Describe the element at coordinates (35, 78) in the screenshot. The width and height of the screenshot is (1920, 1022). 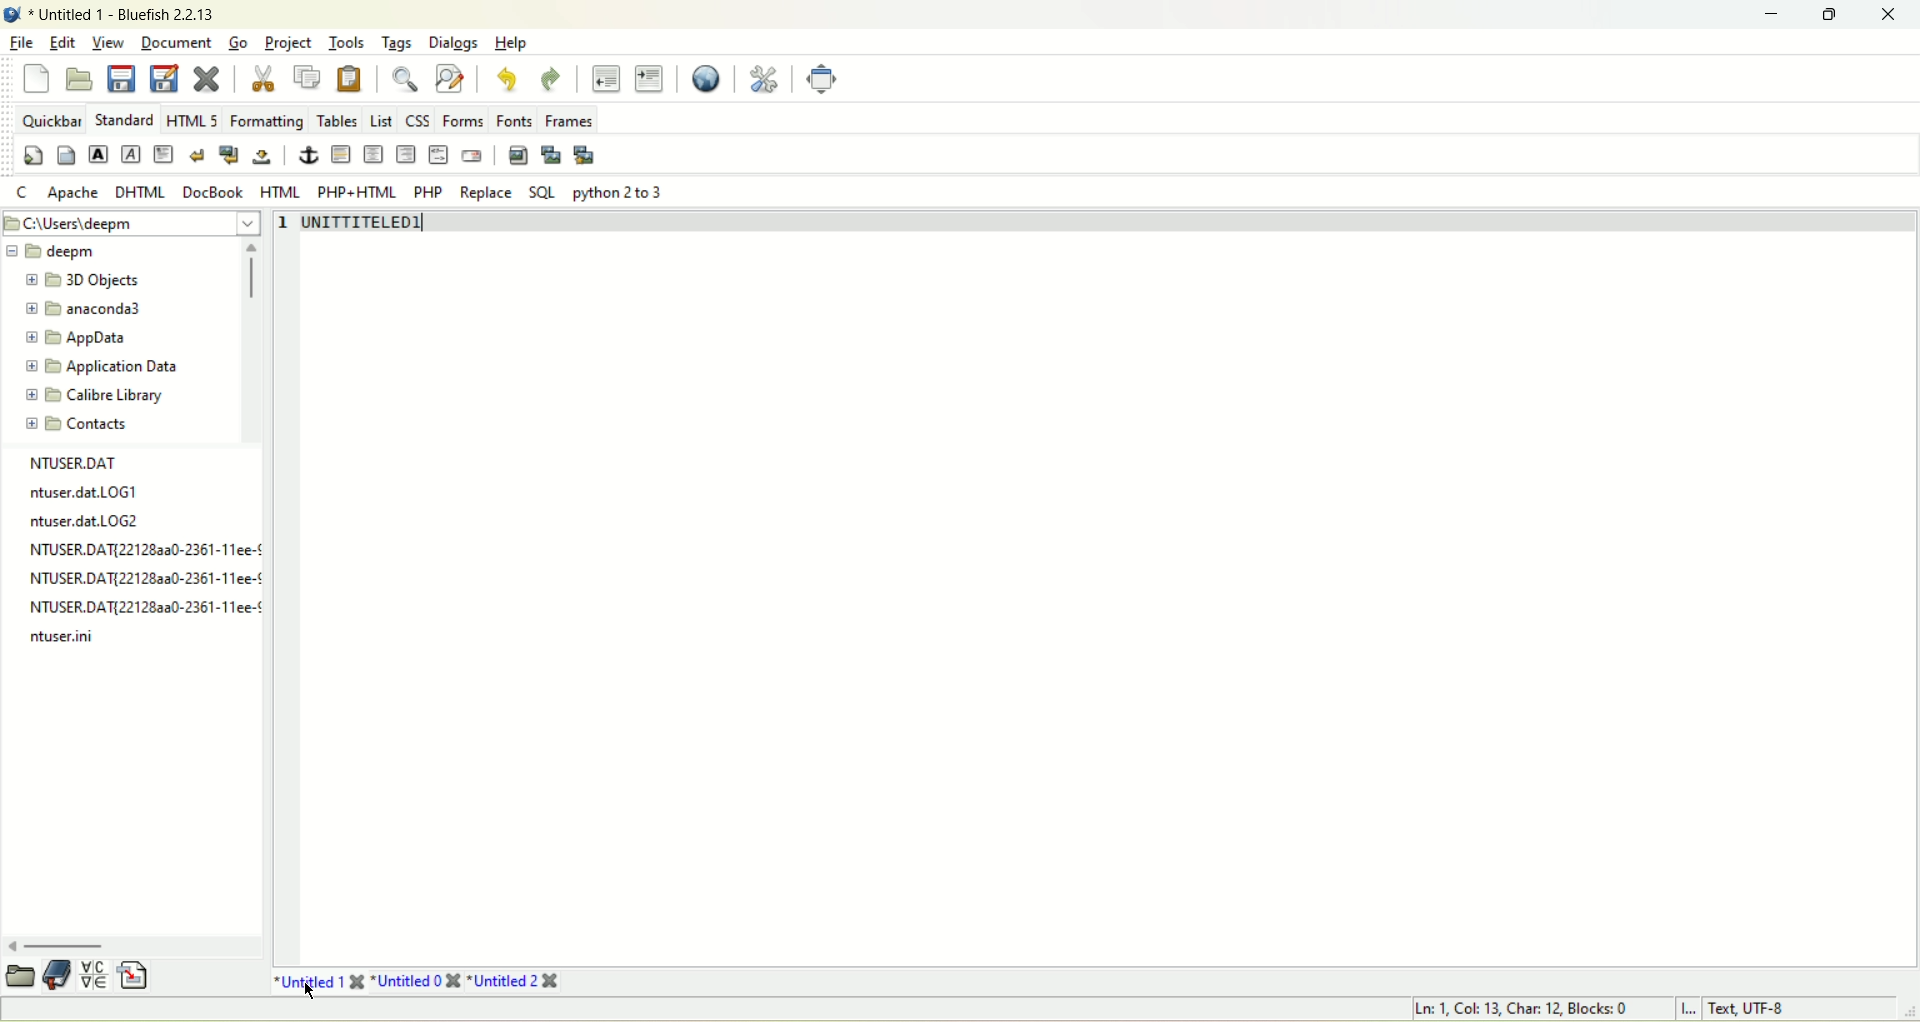
I see `new ` at that location.